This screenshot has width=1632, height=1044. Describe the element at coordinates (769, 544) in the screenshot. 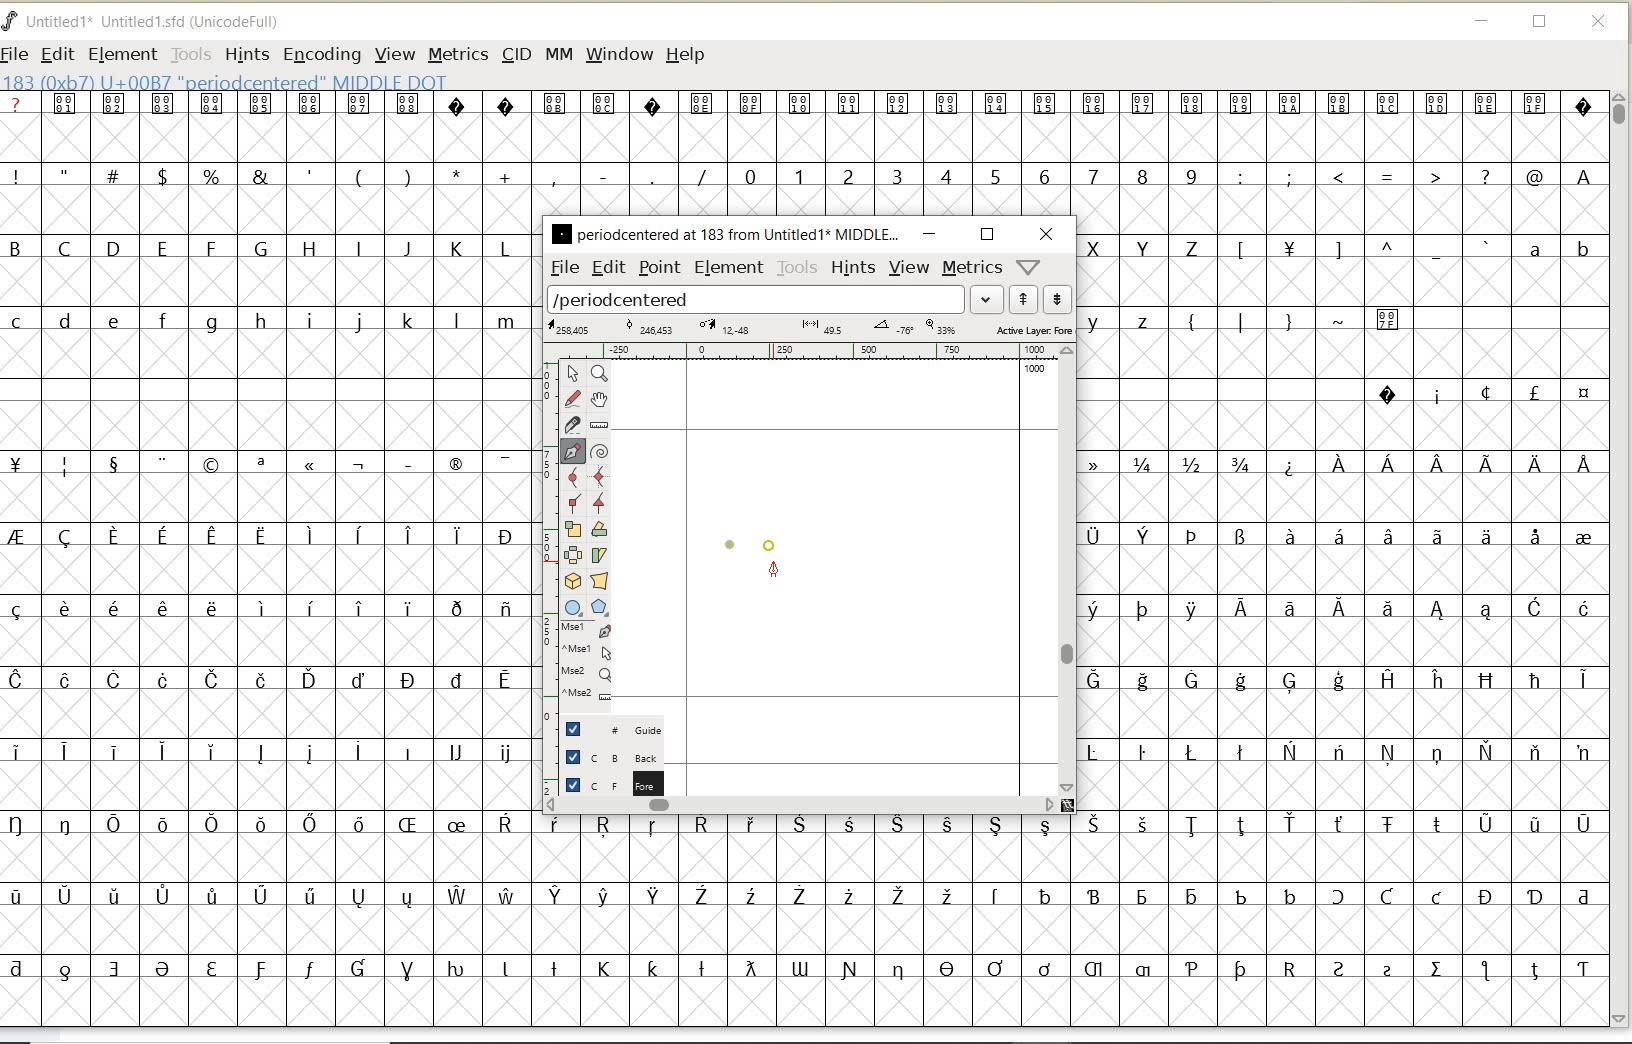

I see `dot` at that location.